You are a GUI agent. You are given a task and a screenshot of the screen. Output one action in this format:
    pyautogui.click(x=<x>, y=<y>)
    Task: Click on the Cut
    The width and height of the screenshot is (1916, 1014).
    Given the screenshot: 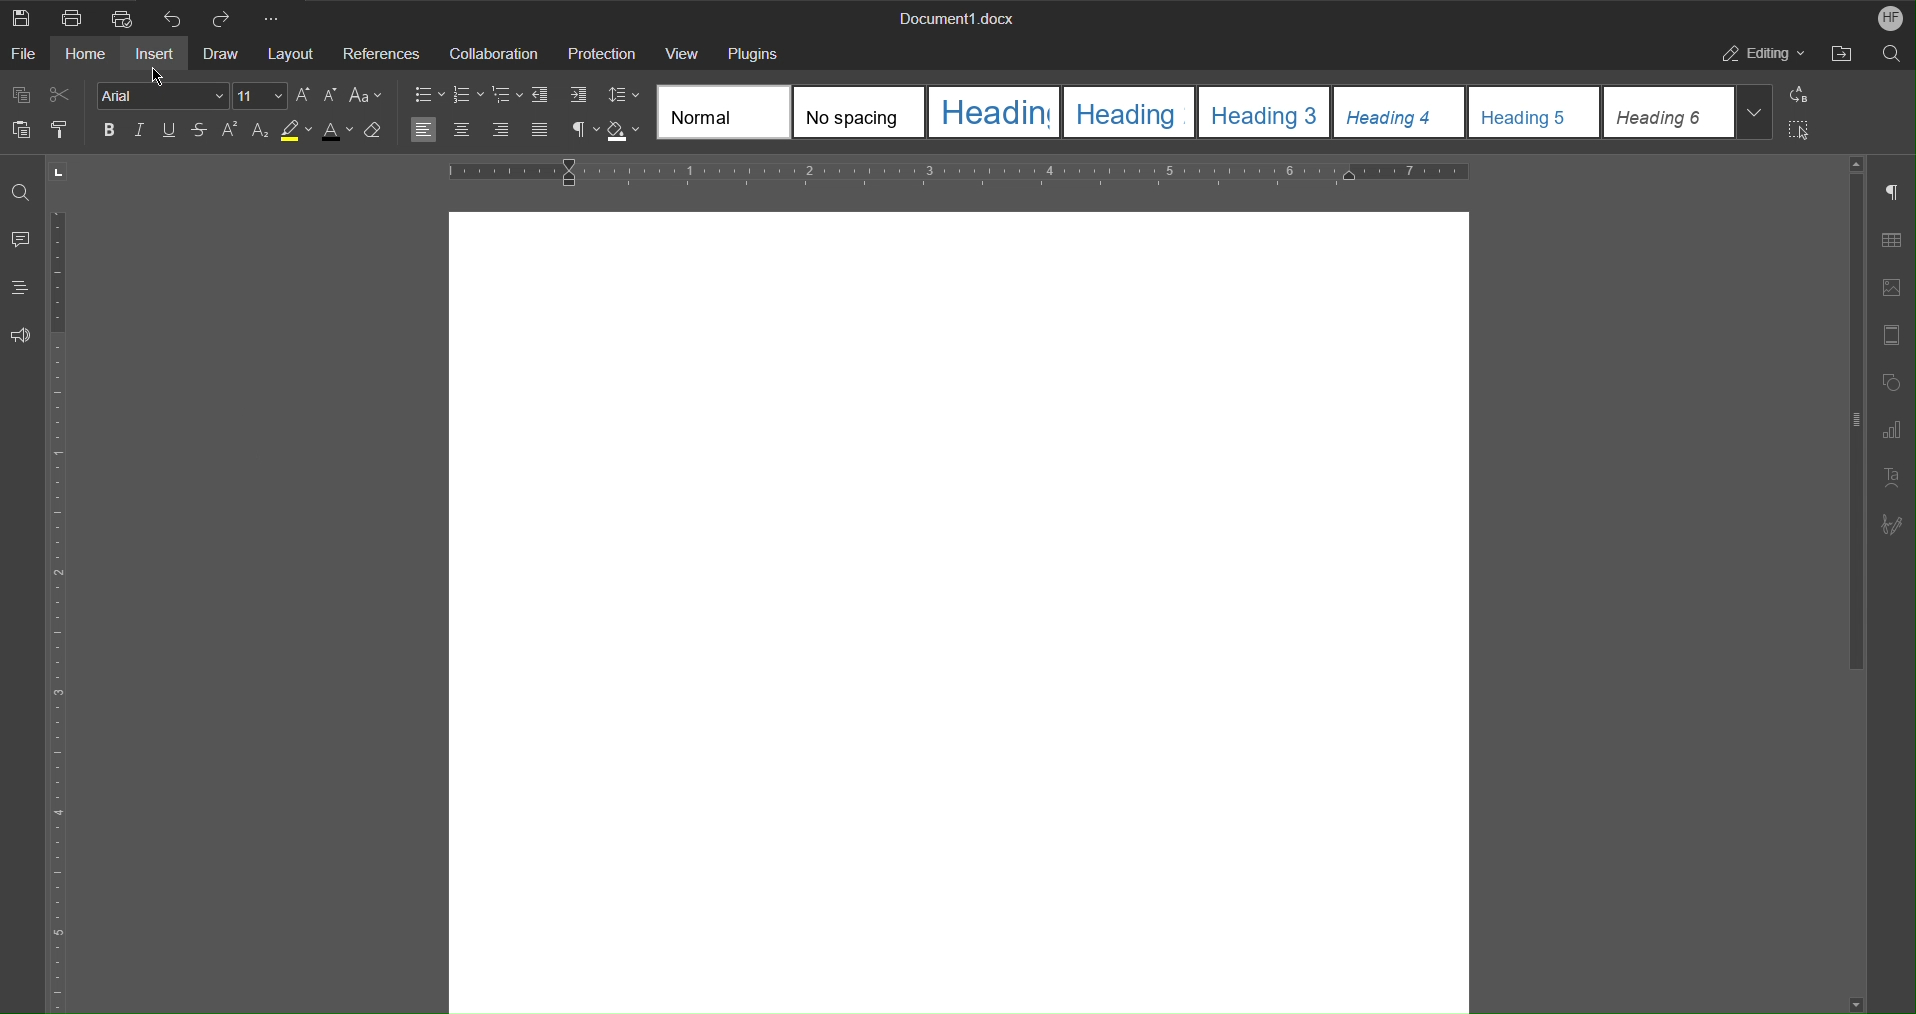 What is the action you would take?
    pyautogui.click(x=61, y=95)
    